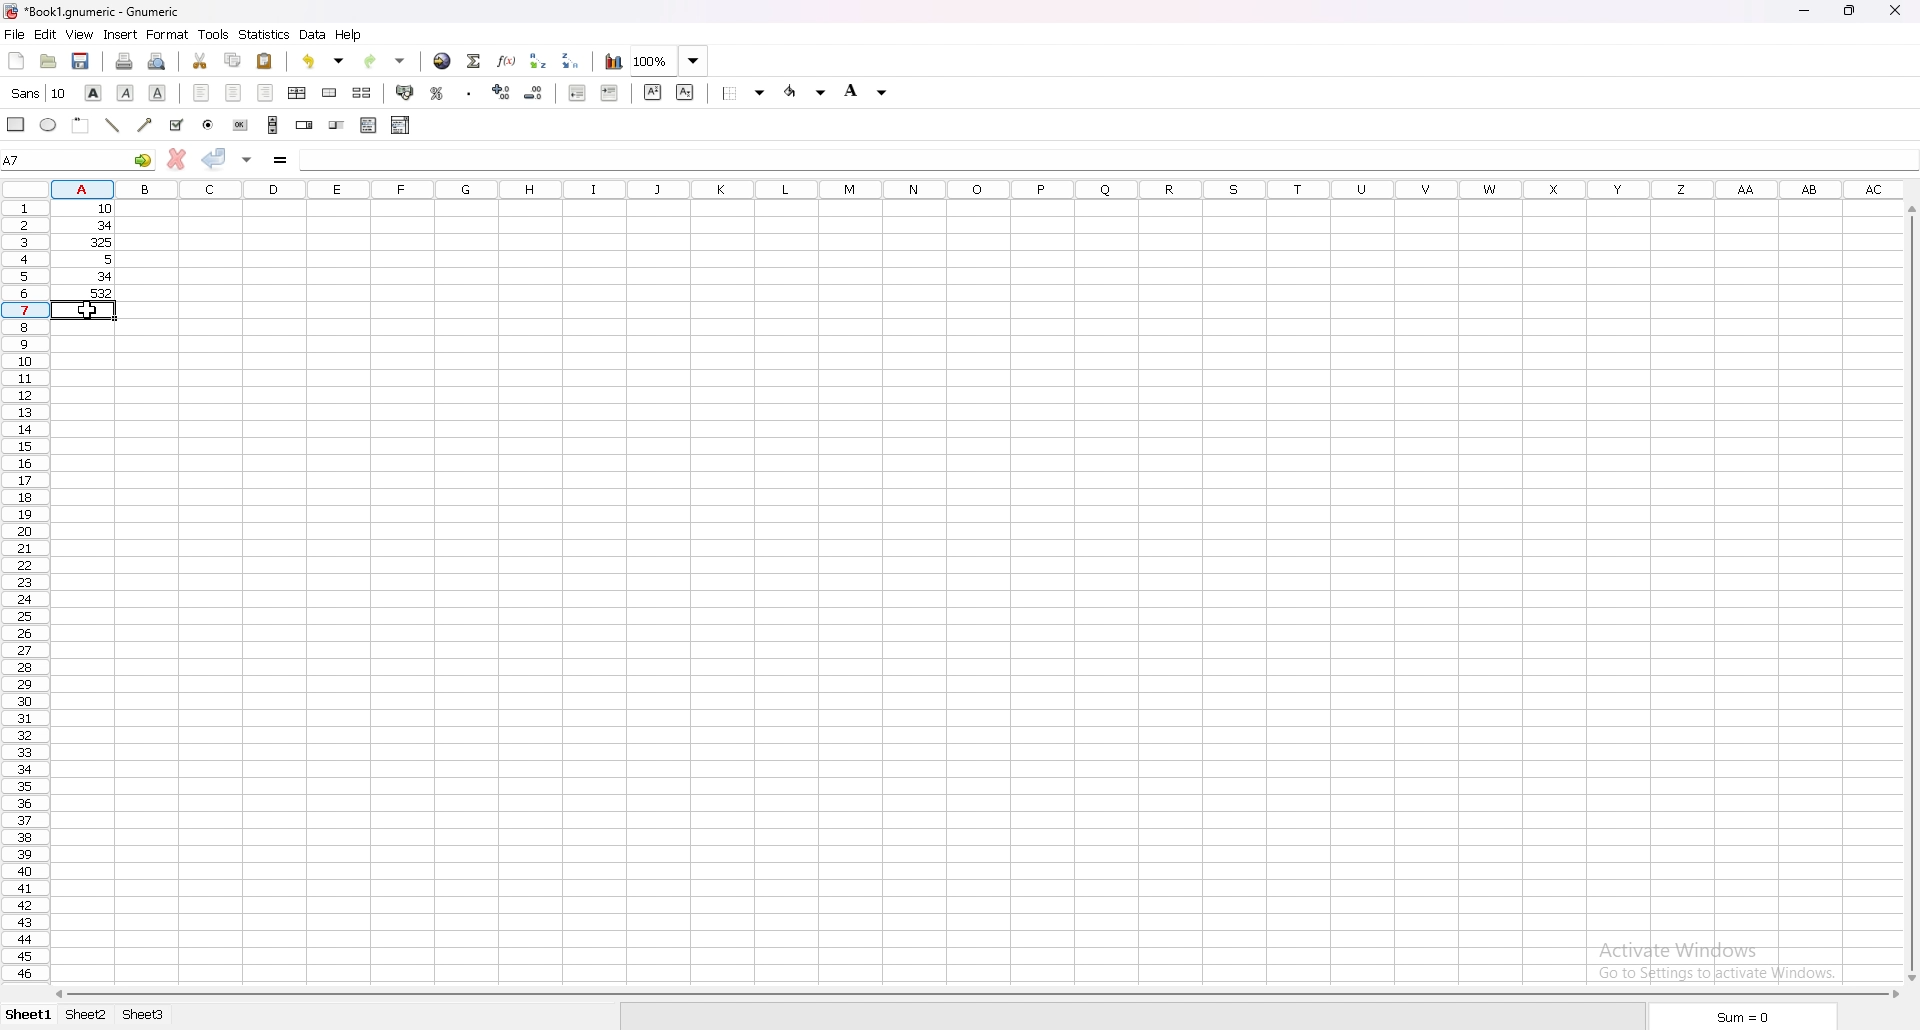  I want to click on scroll bar, so click(273, 124).